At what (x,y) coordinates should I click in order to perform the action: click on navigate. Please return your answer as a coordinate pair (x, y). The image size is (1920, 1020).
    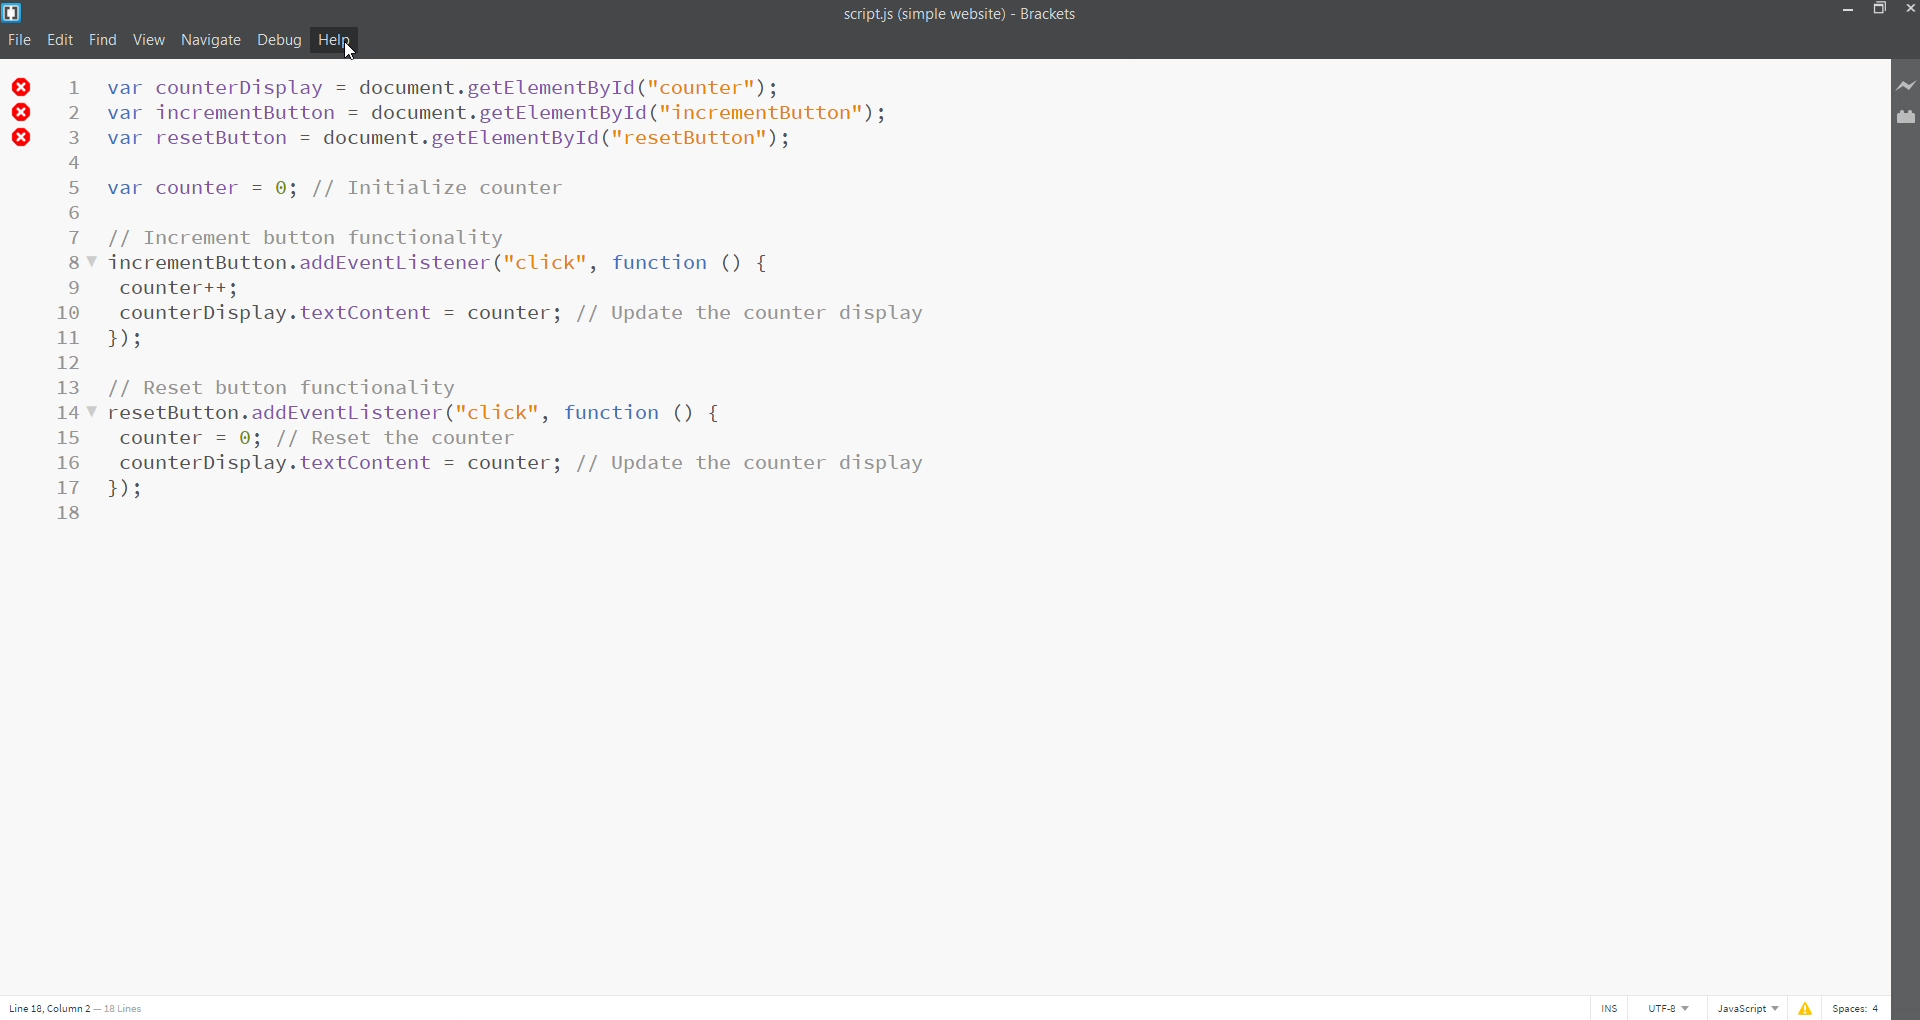
    Looking at the image, I should click on (211, 38).